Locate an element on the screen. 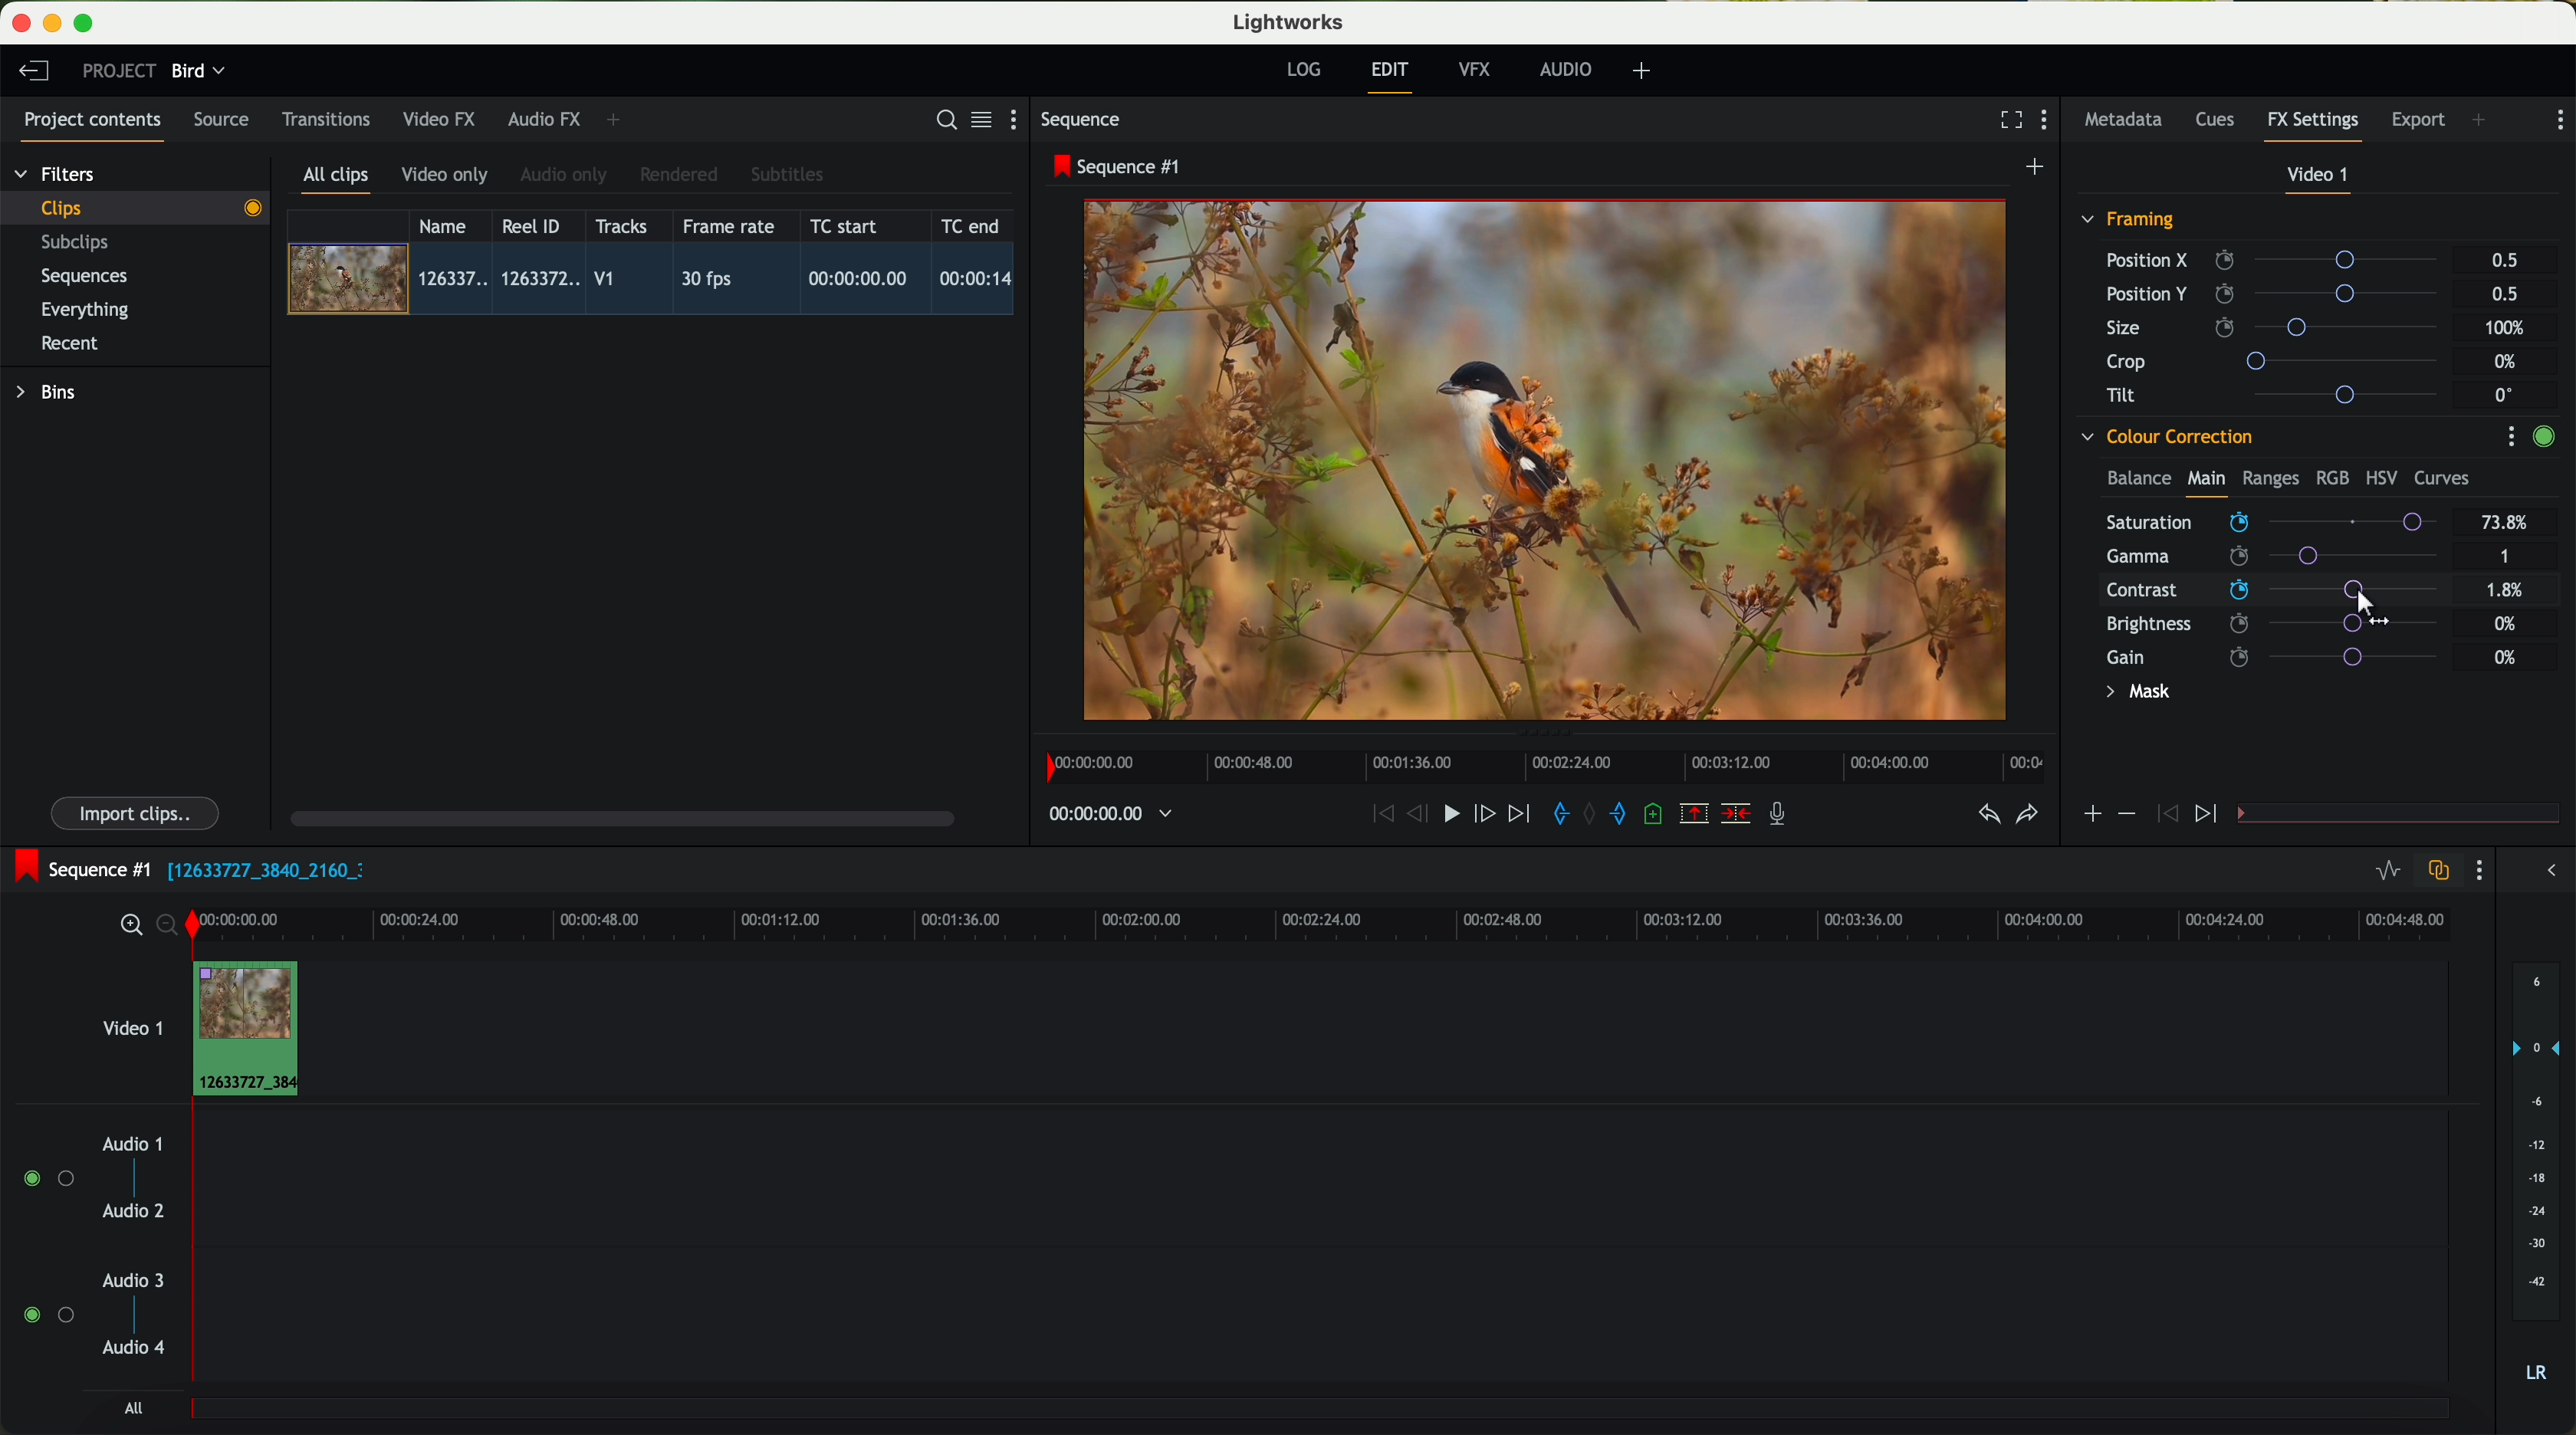 This screenshot has width=2576, height=1435. show/hide the full audio mix is located at coordinates (2545, 871).